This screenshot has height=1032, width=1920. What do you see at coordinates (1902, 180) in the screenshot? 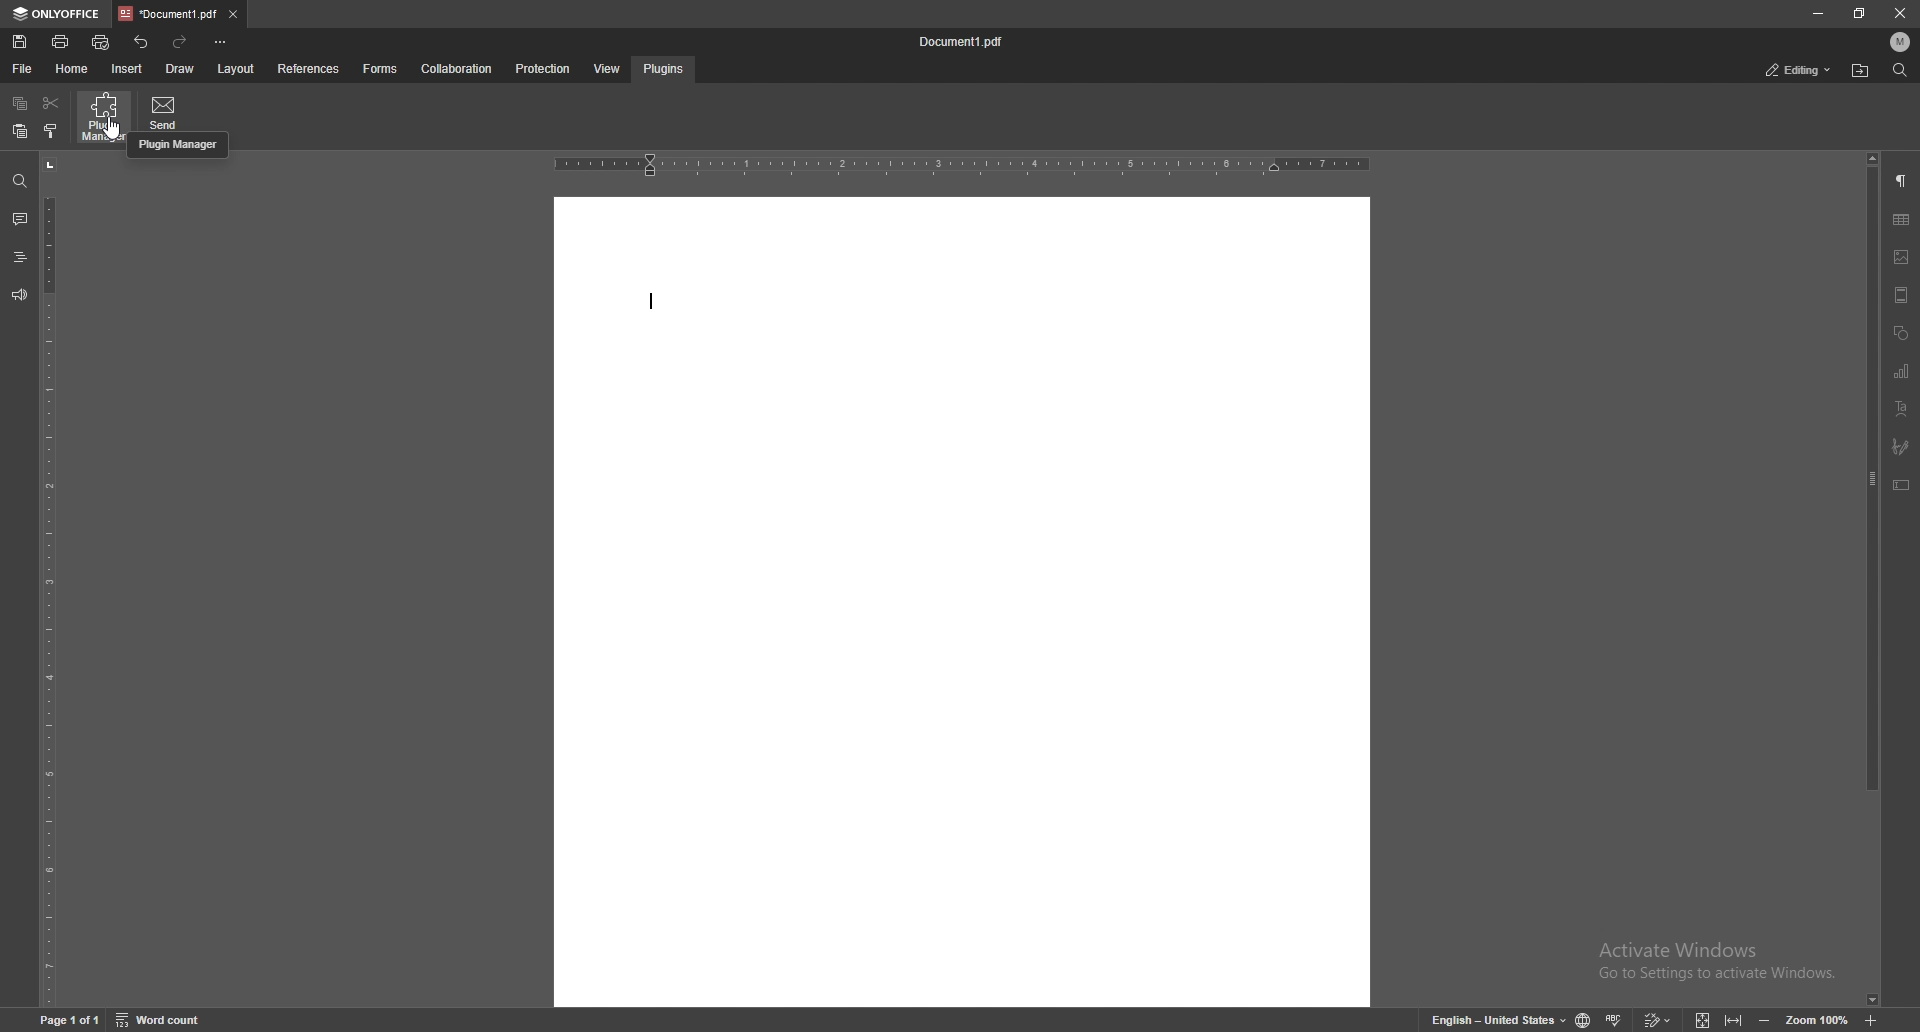
I see `paragraph` at bounding box center [1902, 180].